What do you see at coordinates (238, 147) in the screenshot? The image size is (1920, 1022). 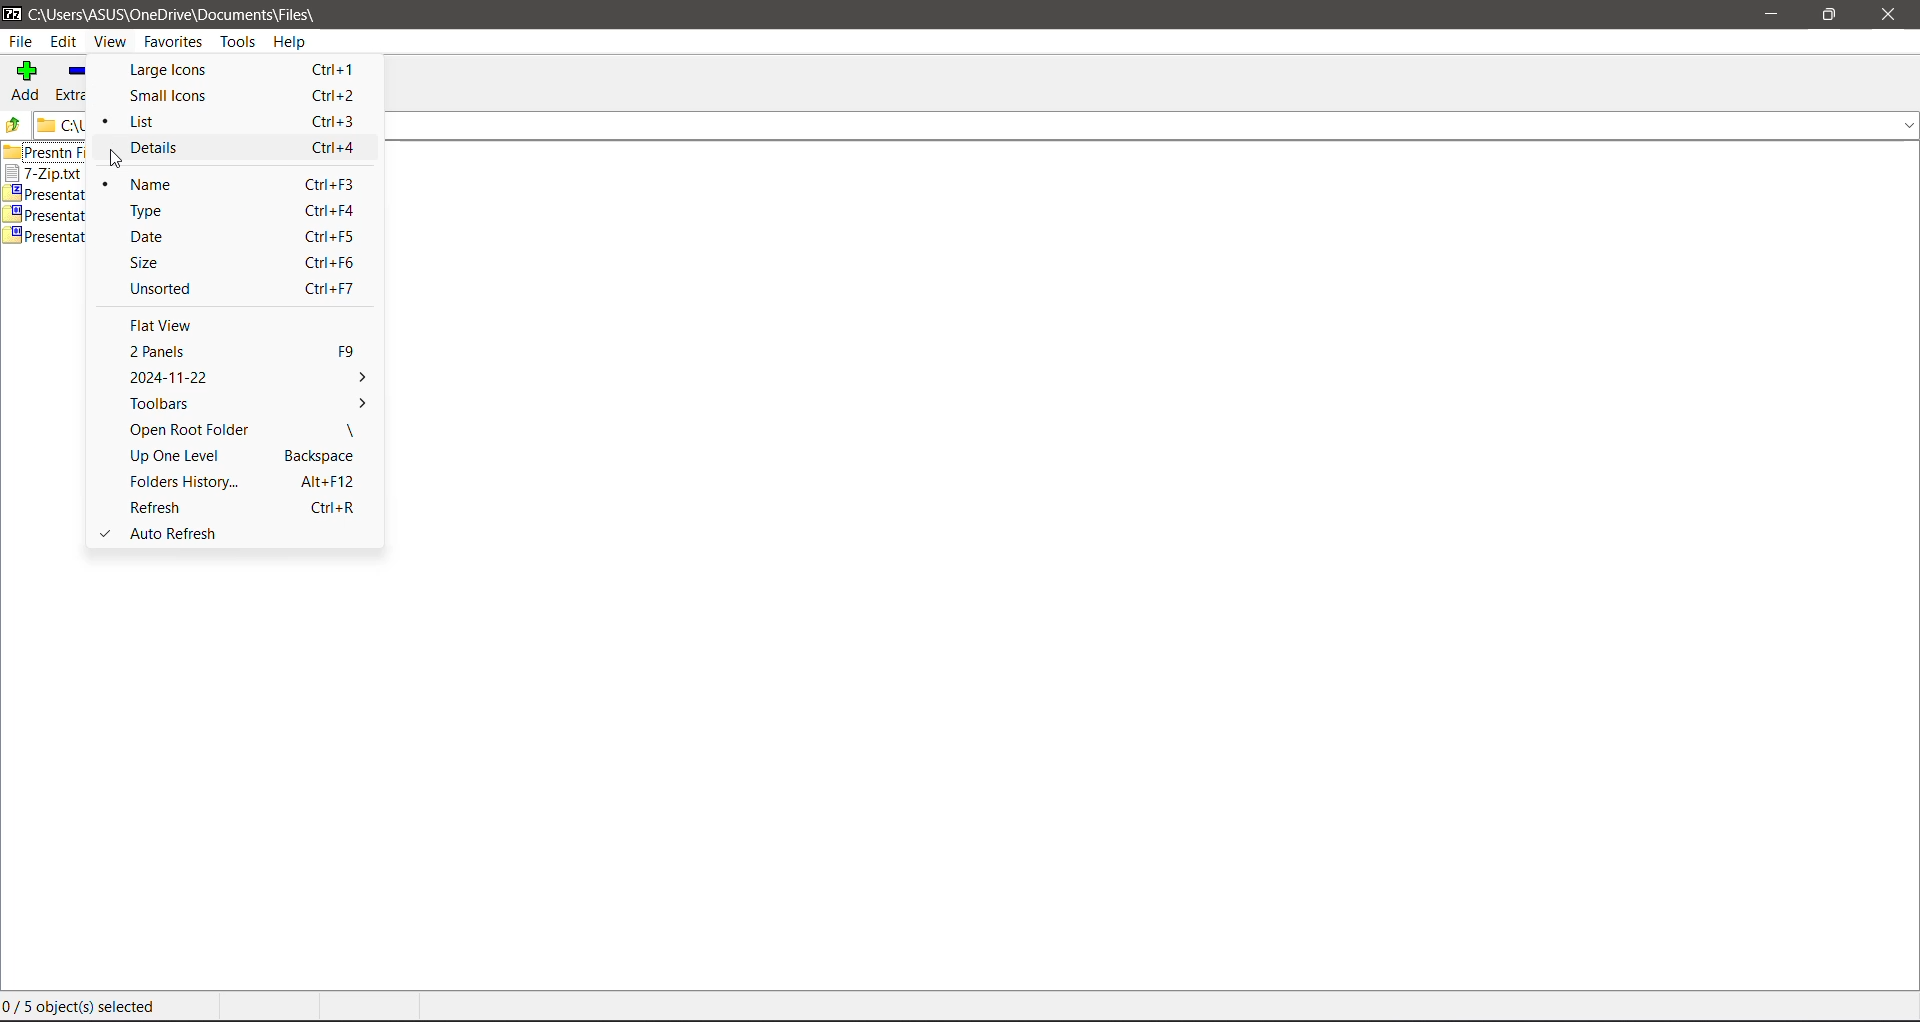 I see `Details` at bounding box center [238, 147].